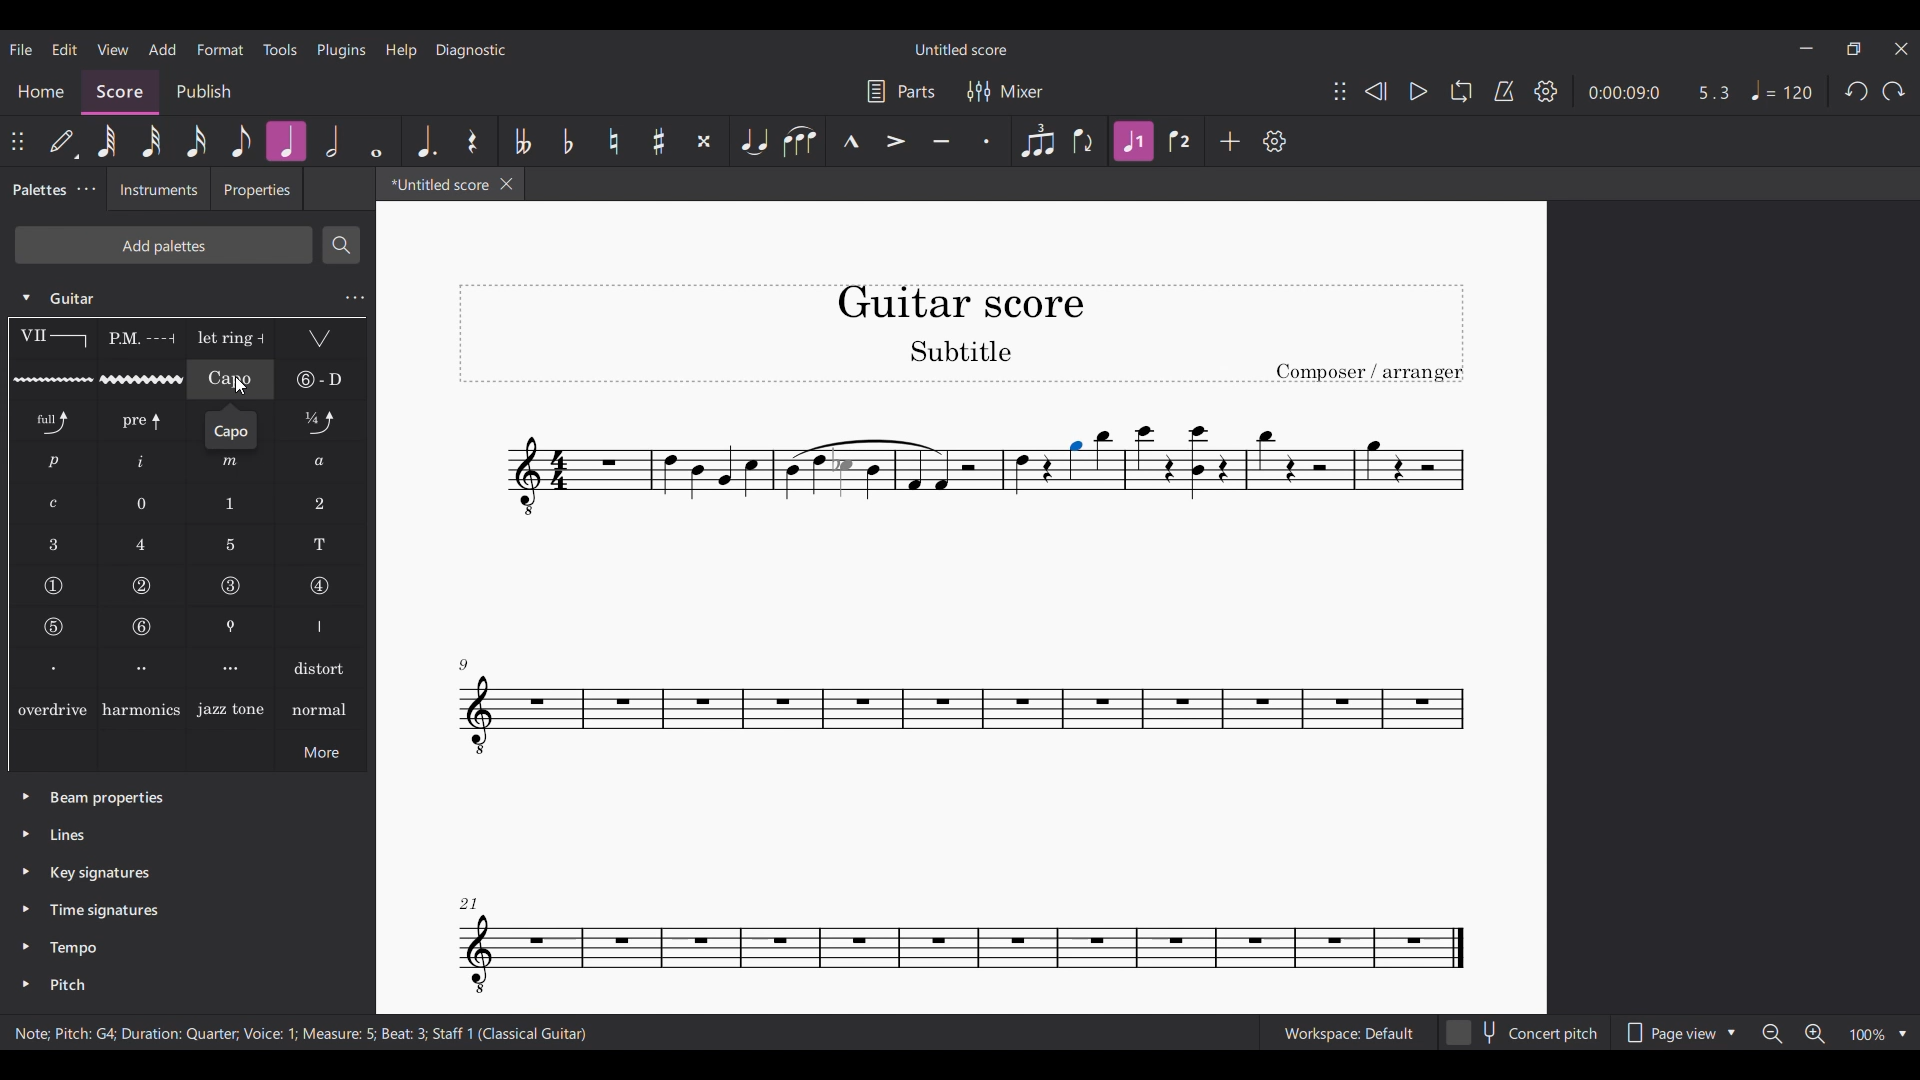 Image resolution: width=1920 pixels, height=1080 pixels. Describe the element at coordinates (1182, 141) in the screenshot. I see `Voice 2` at that location.